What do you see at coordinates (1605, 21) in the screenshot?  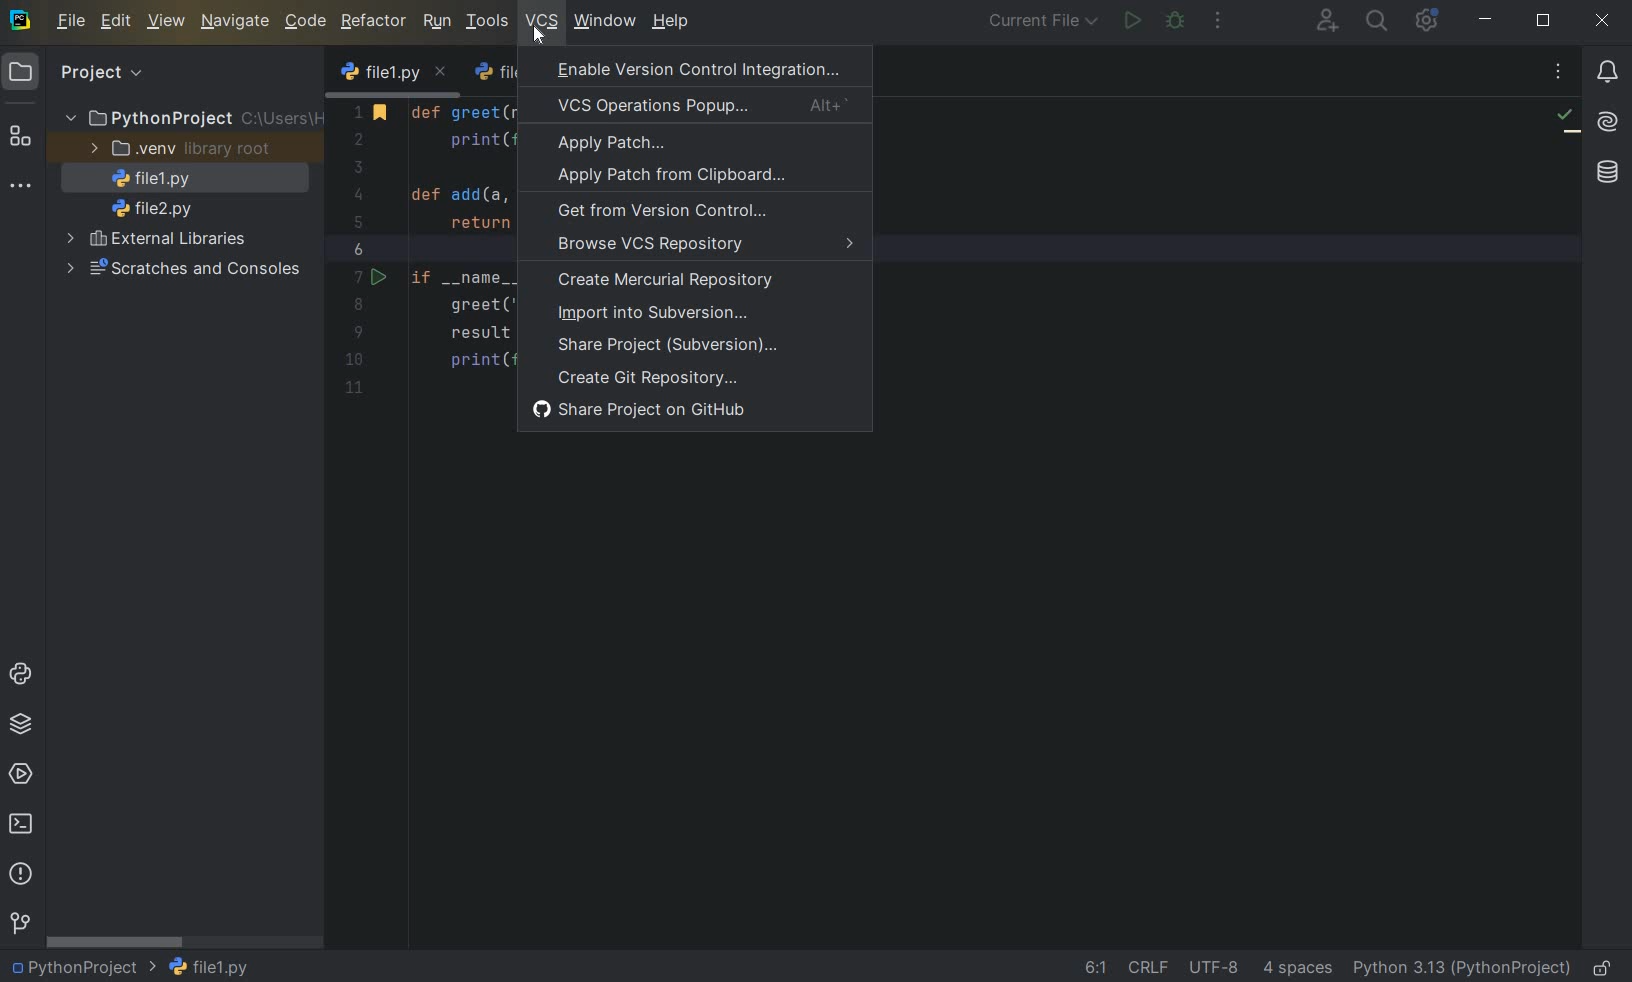 I see `close` at bounding box center [1605, 21].